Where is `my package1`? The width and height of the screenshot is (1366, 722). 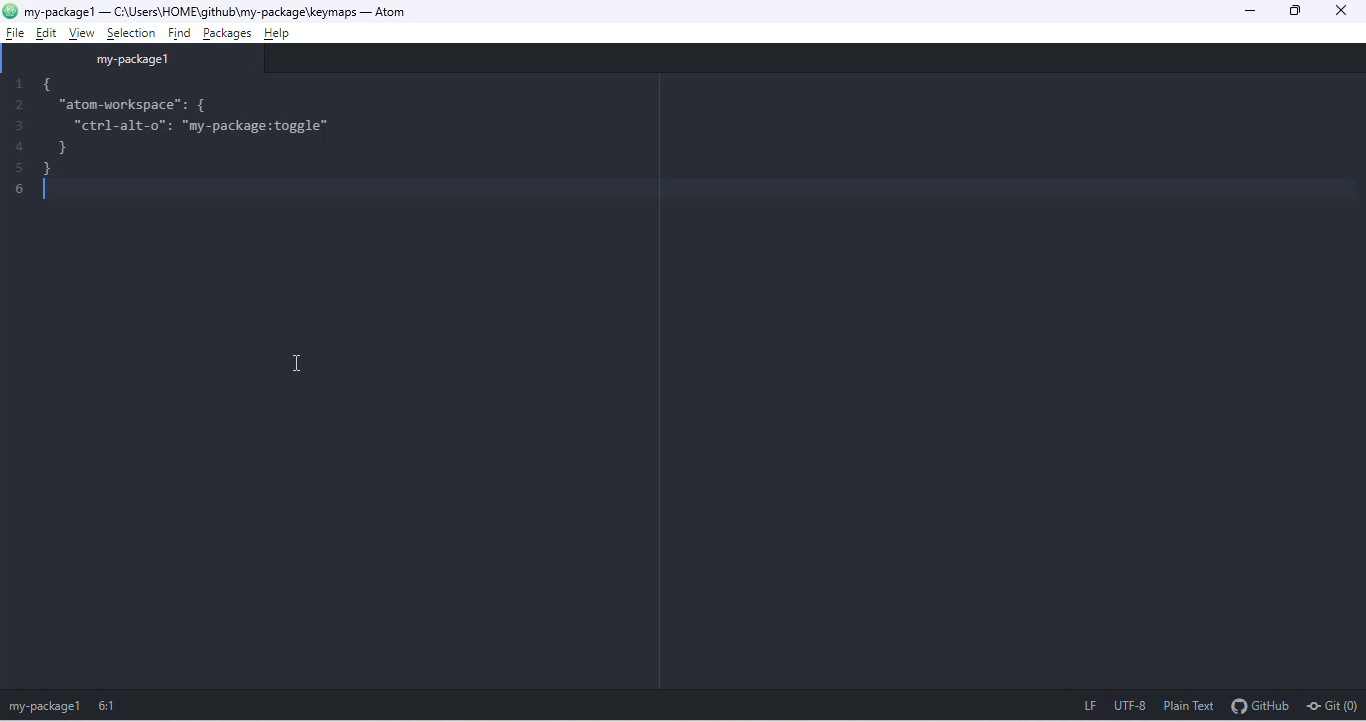
my package1 is located at coordinates (44, 707).